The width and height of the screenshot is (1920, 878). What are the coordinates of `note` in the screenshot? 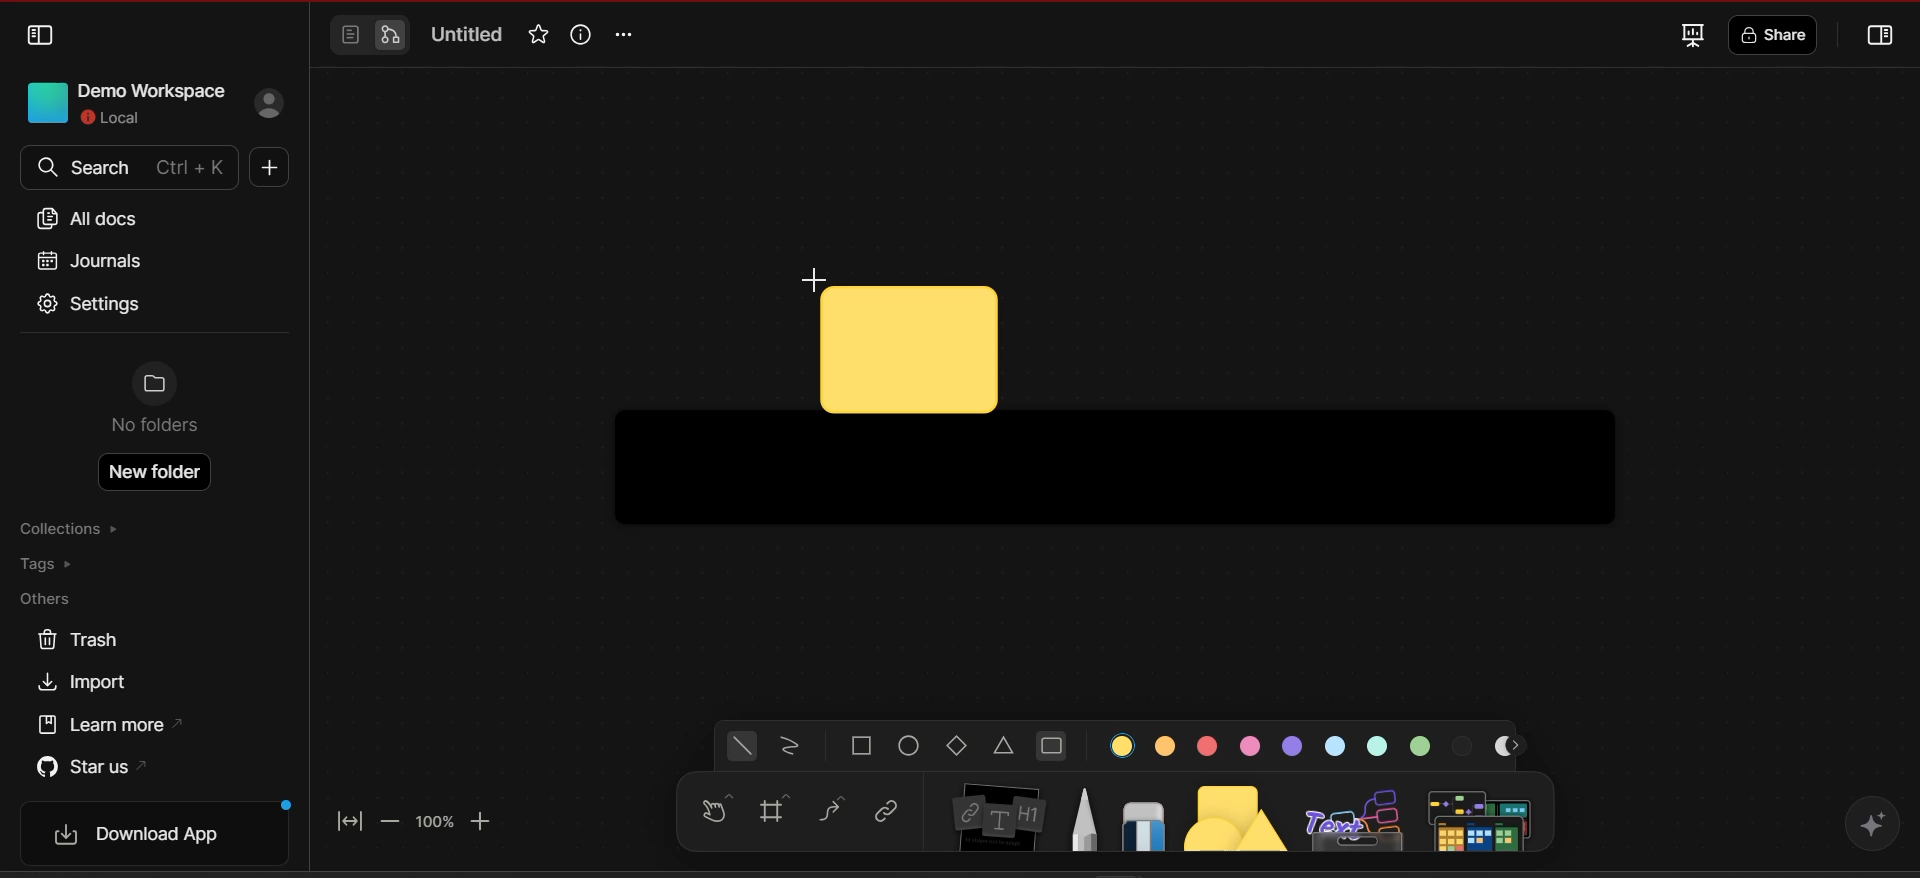 It's located at (1001, 812).